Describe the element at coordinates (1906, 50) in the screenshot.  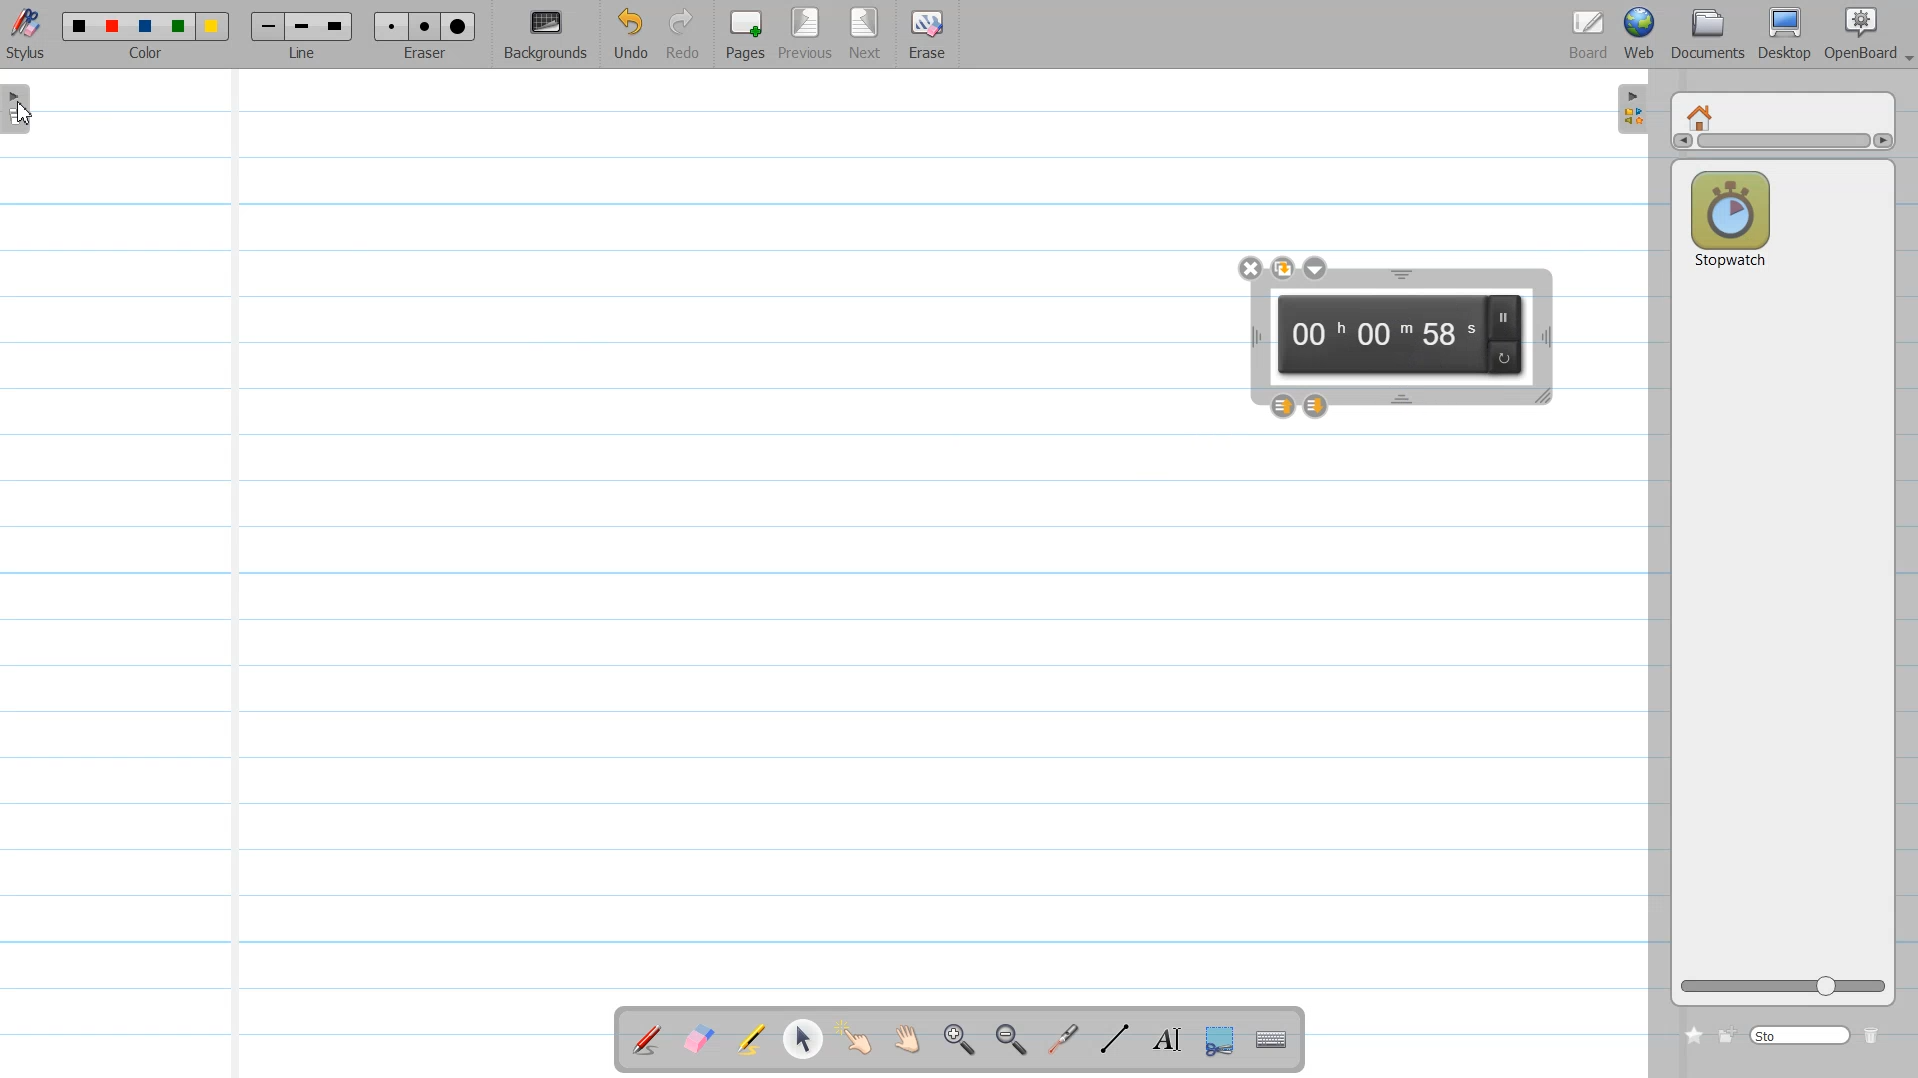
I see `Drop down box` at that location.